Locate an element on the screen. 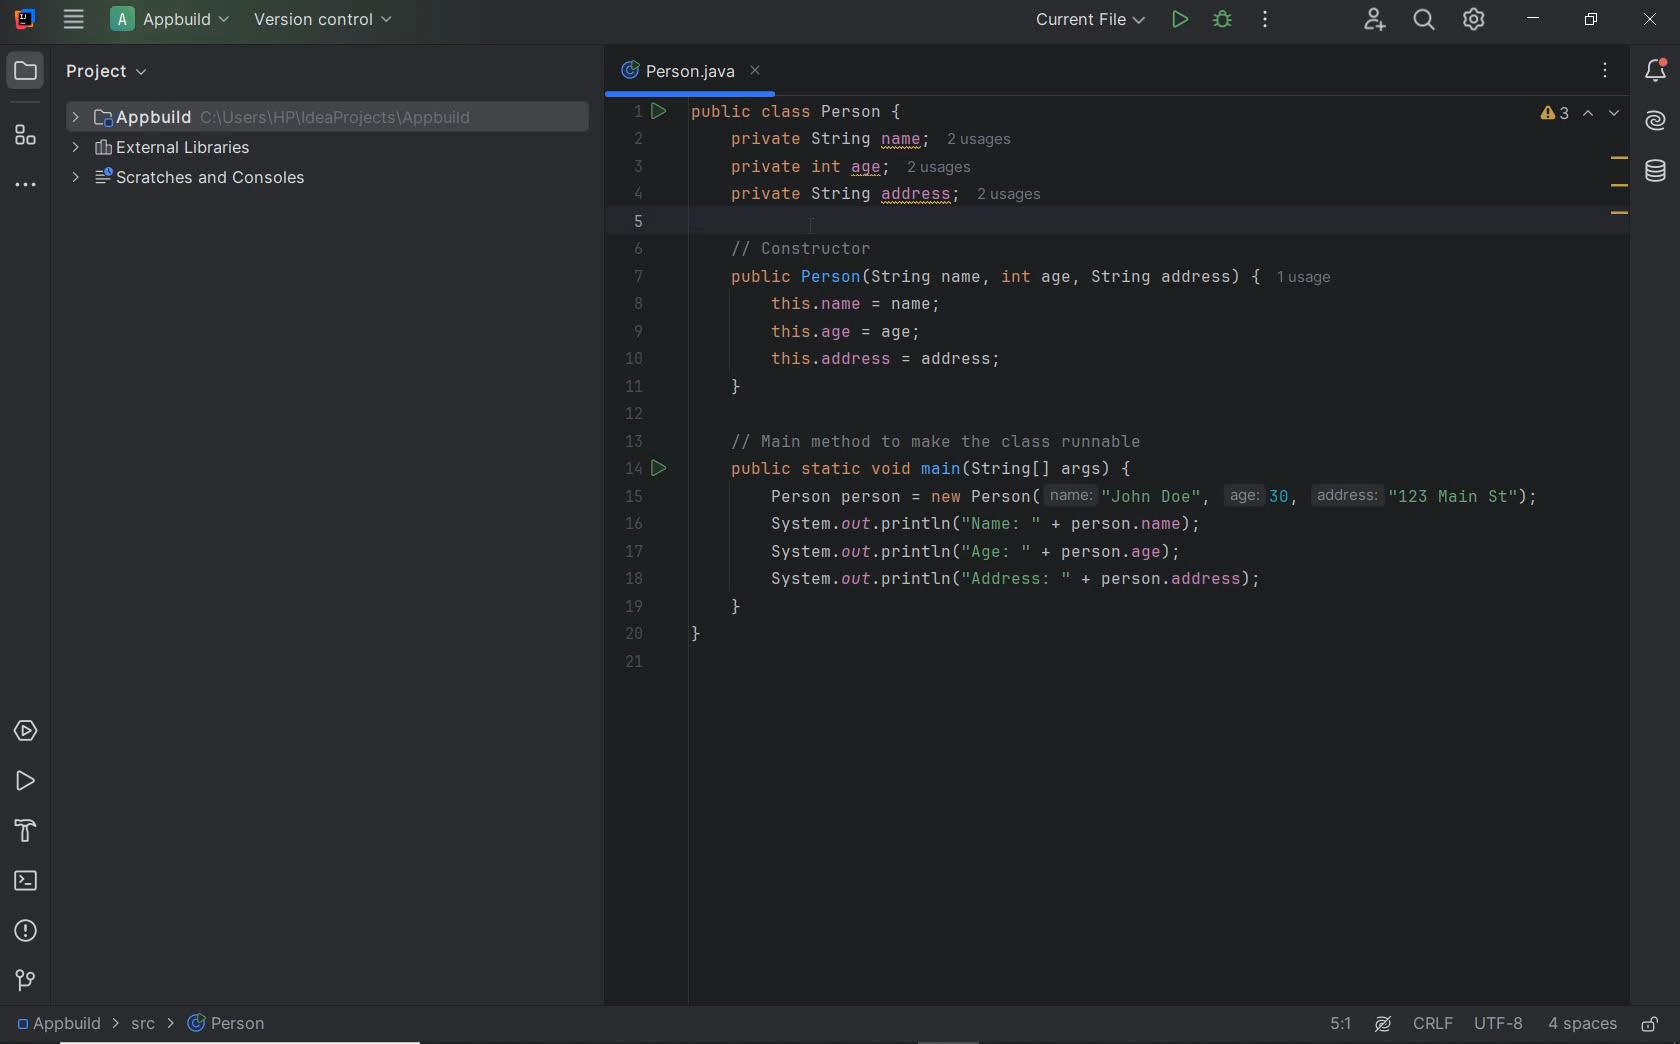  project is located at coordinates (84, 71).